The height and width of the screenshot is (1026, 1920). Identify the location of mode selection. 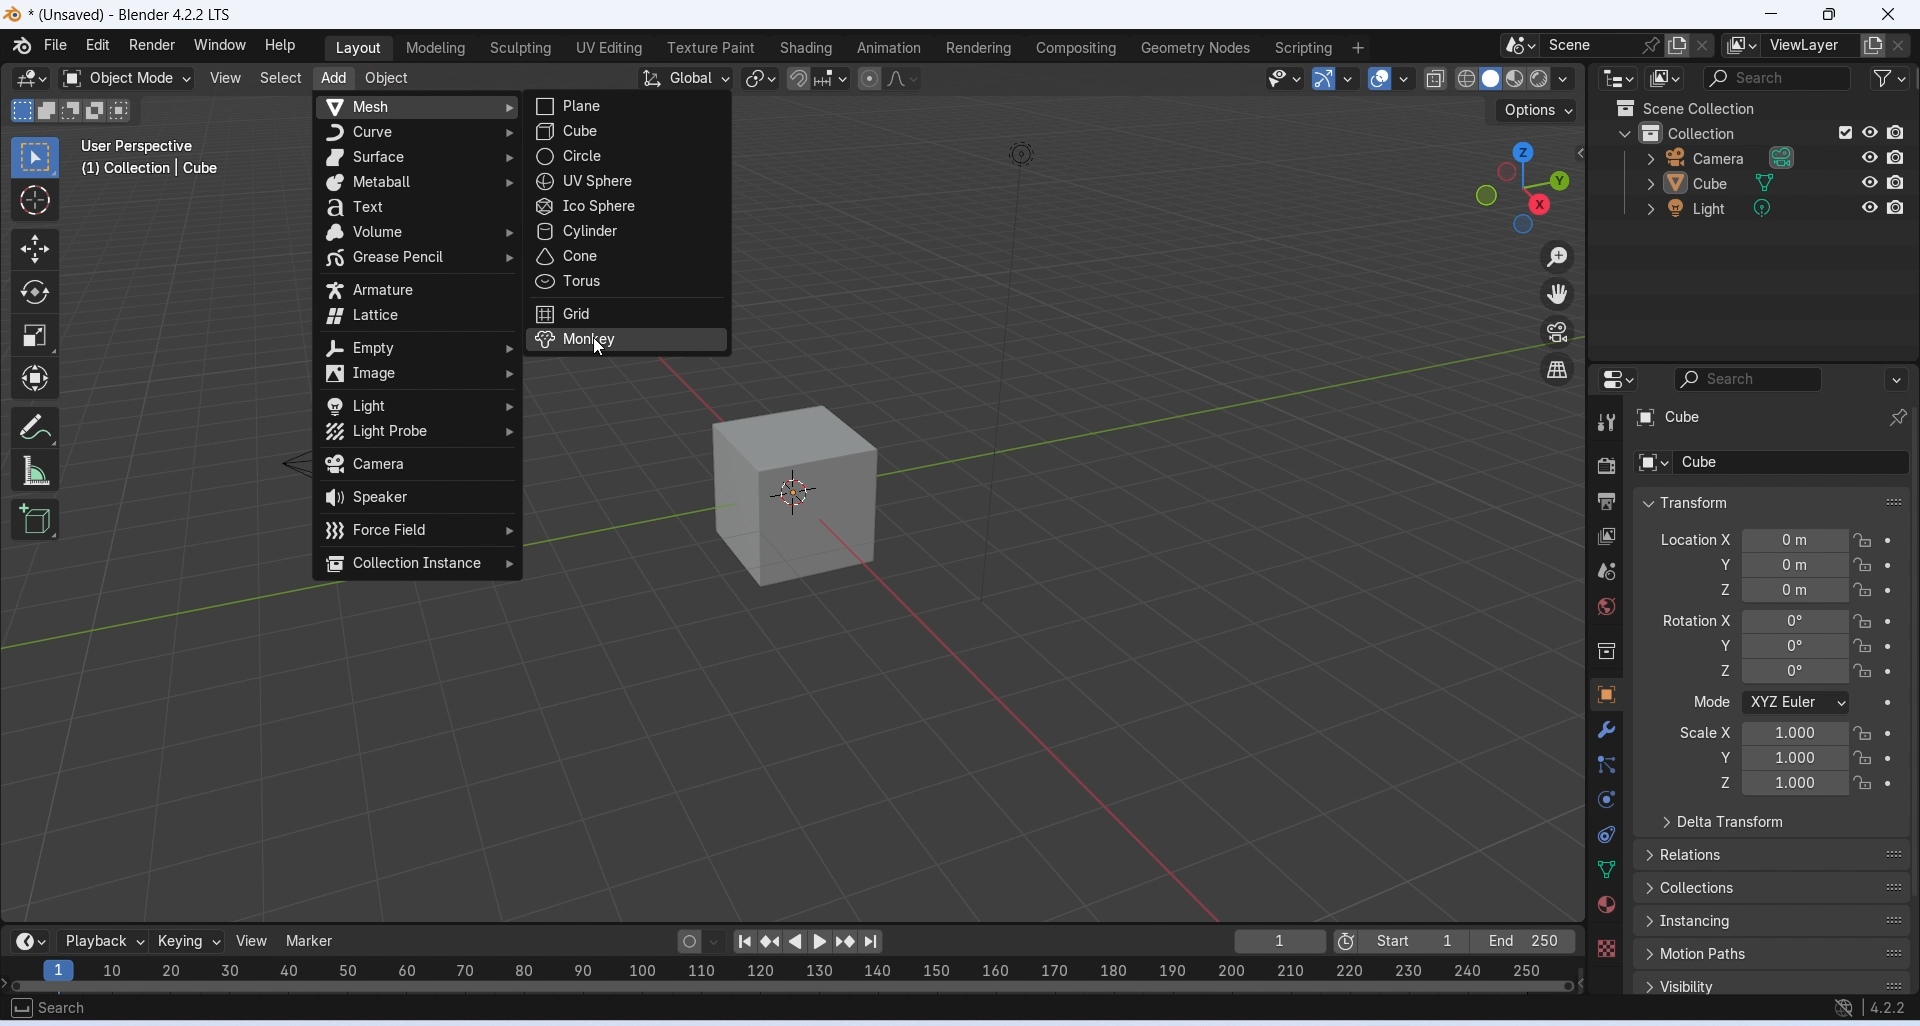
(1797, 703).